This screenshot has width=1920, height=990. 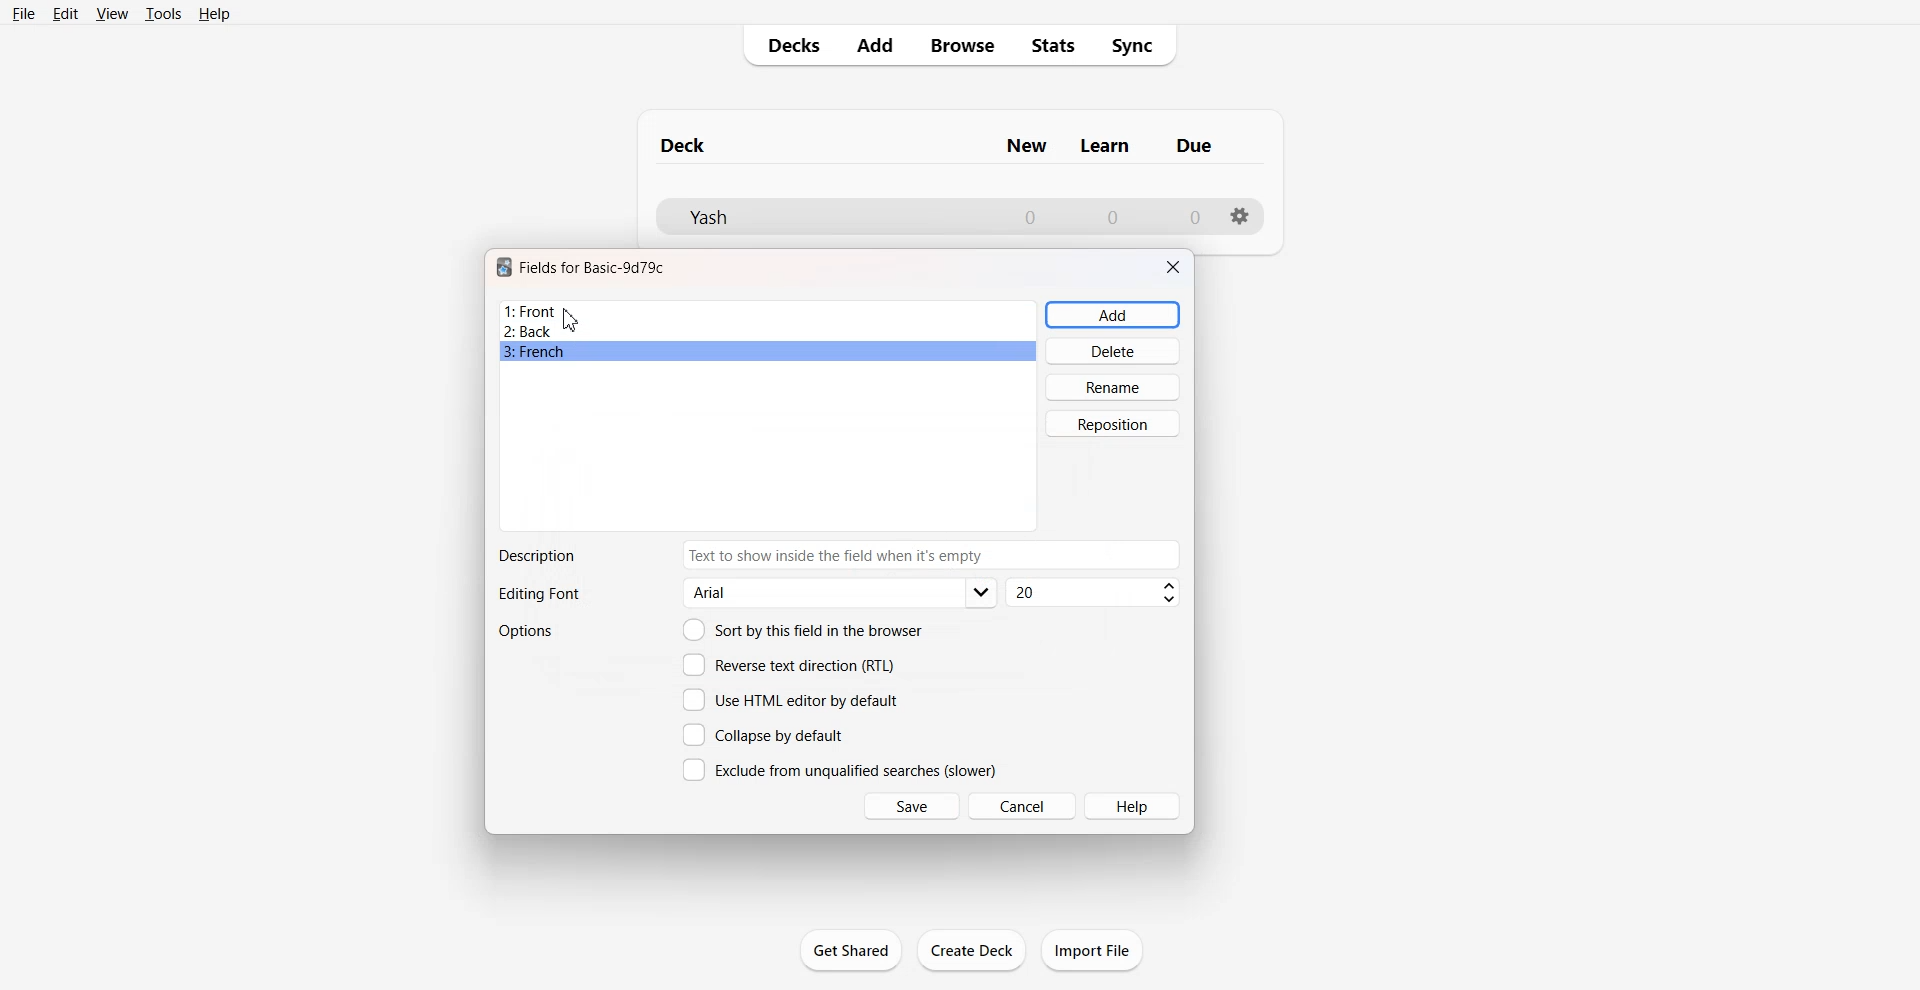 What do you see at coordinates (593, 267) in the screenshot?
I see `Text 1` at bounding box center [593, 267].